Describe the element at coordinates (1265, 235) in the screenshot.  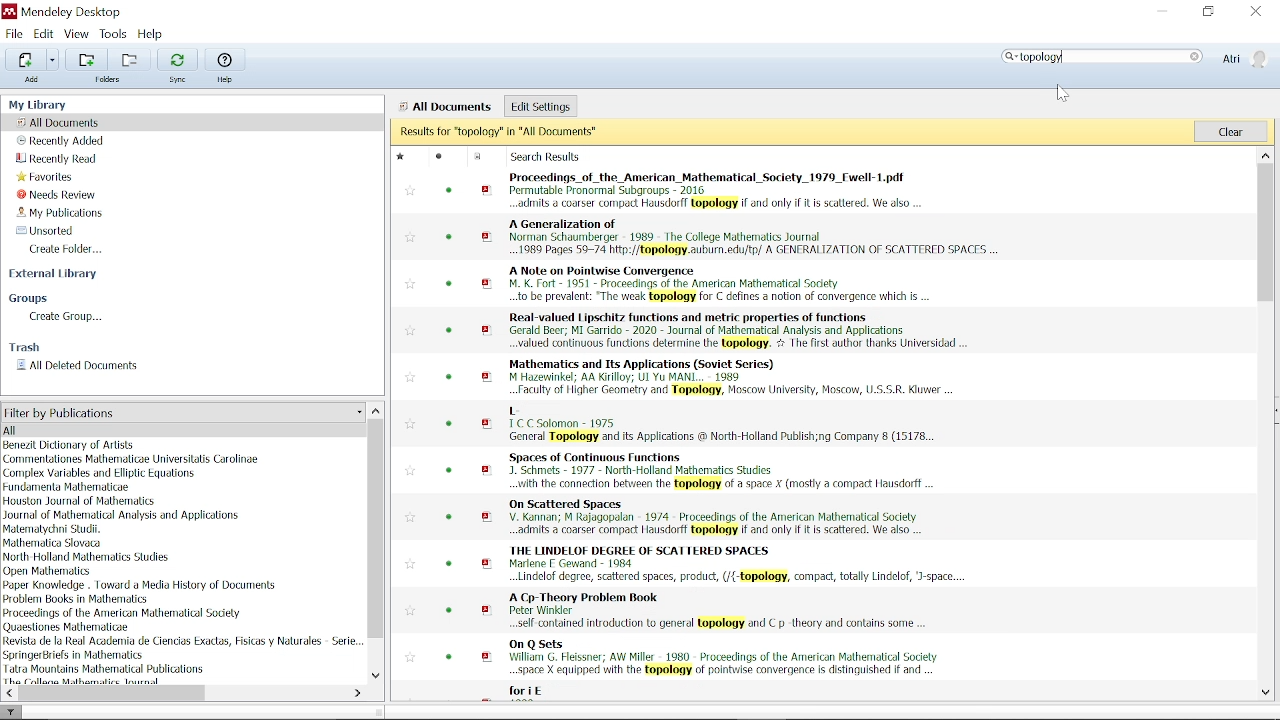
I see `Vertical scrollbar for files` at that location.